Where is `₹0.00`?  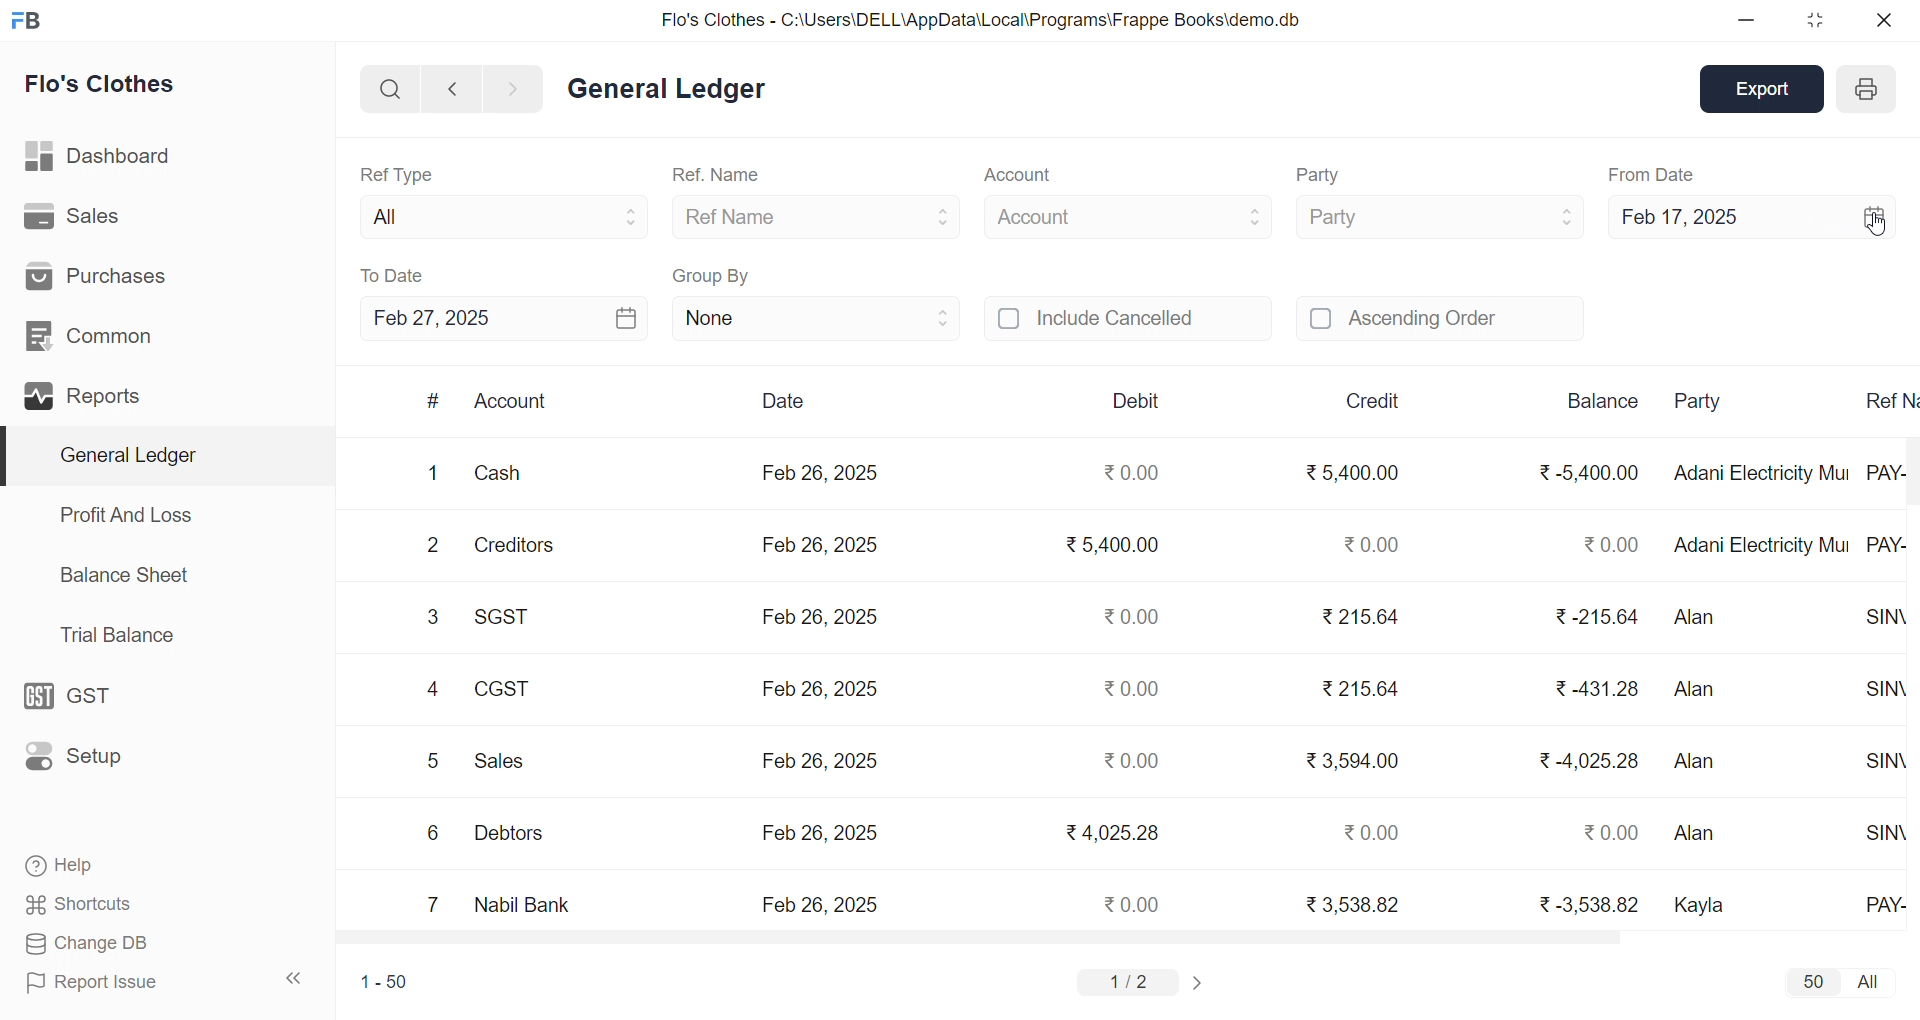
₹0.00 is located at coordinates (1133, 903).